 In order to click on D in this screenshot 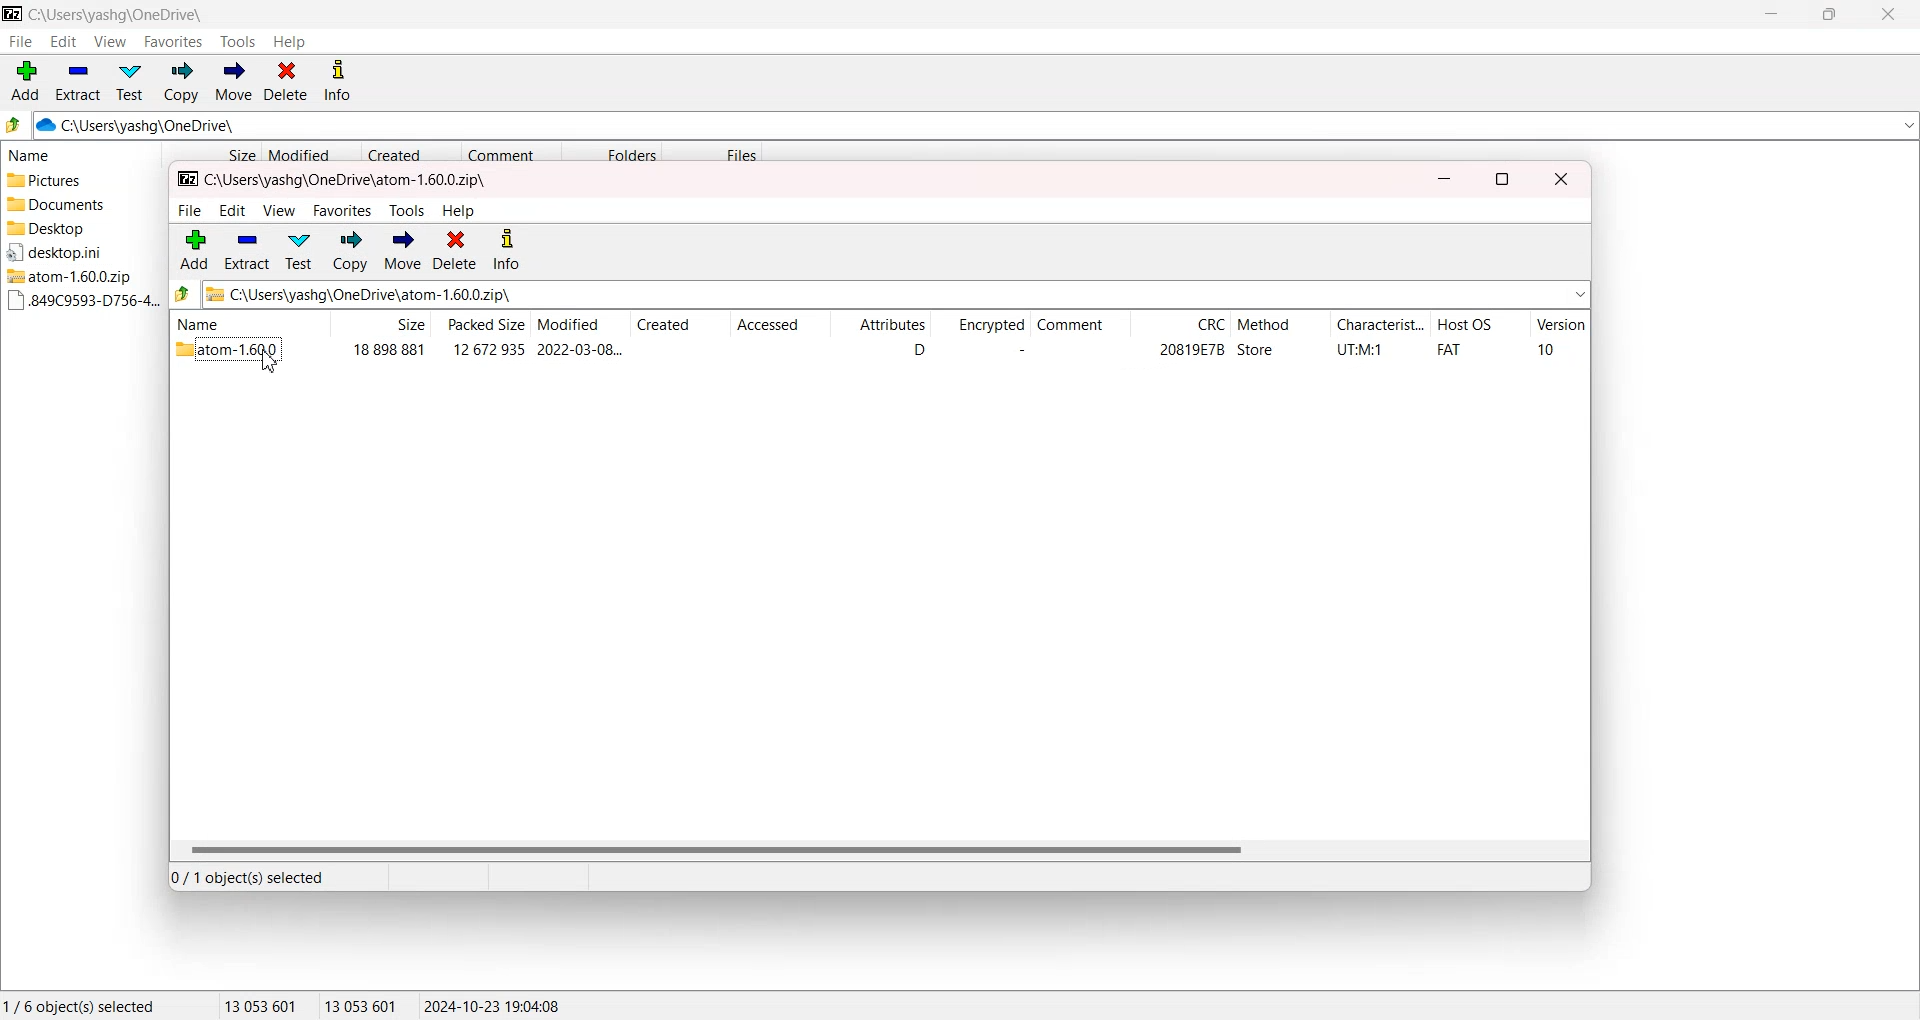, I will do `click(918, 350)`.